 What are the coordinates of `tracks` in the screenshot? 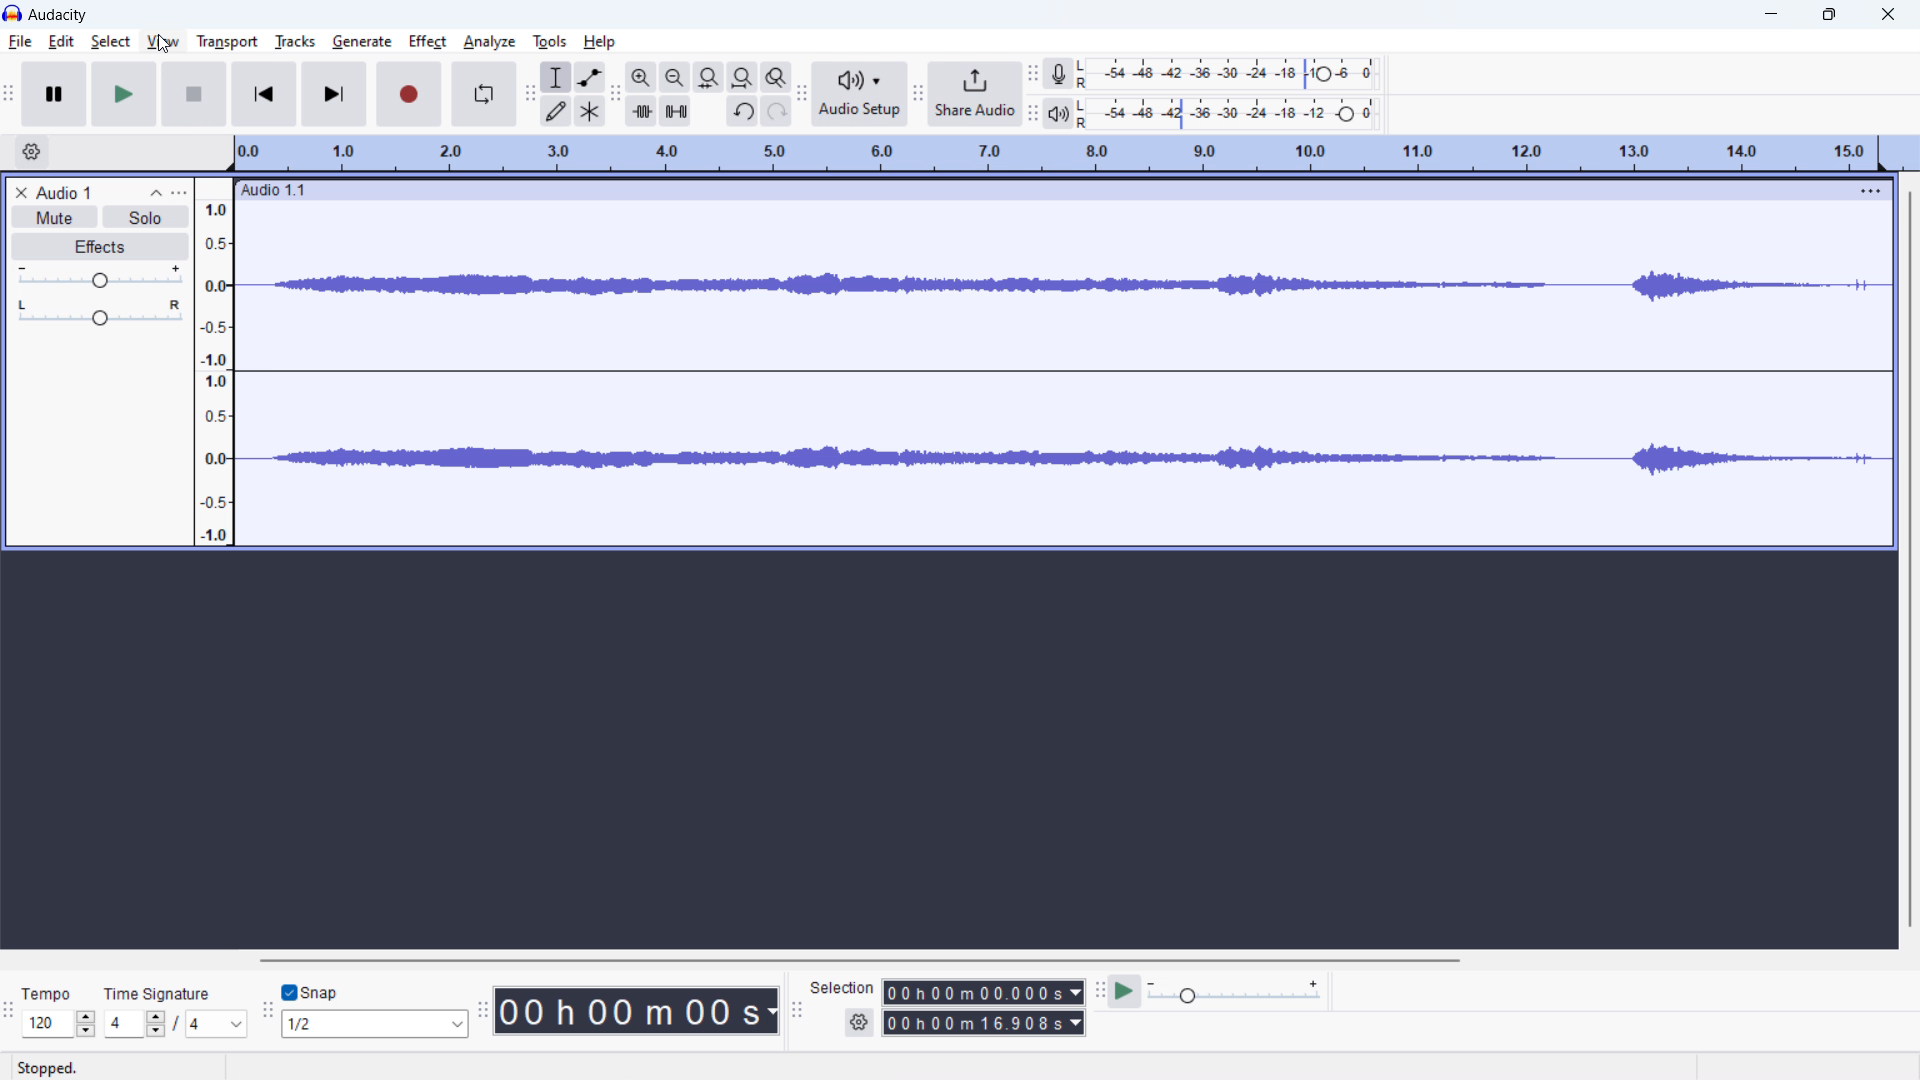 It's located at (294, 42).